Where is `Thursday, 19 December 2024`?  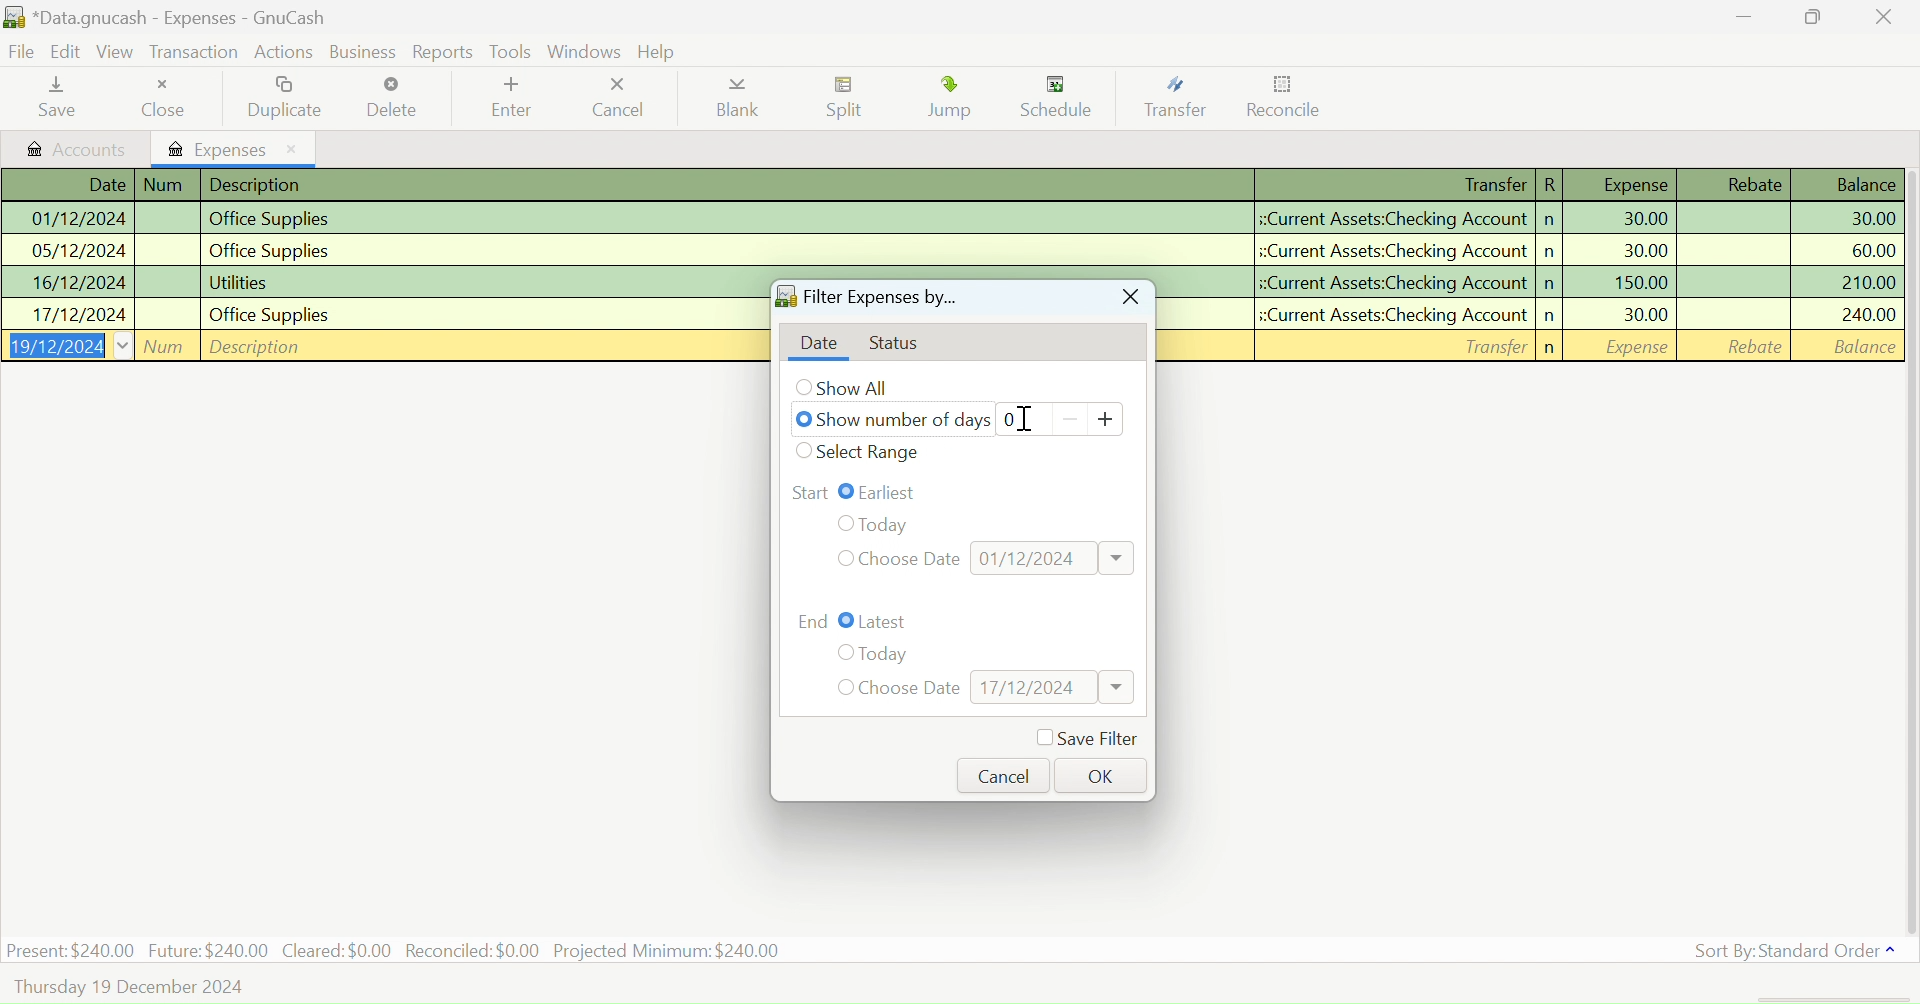
Thursday, 19 December 2024 is located at coordinates (131, 988).